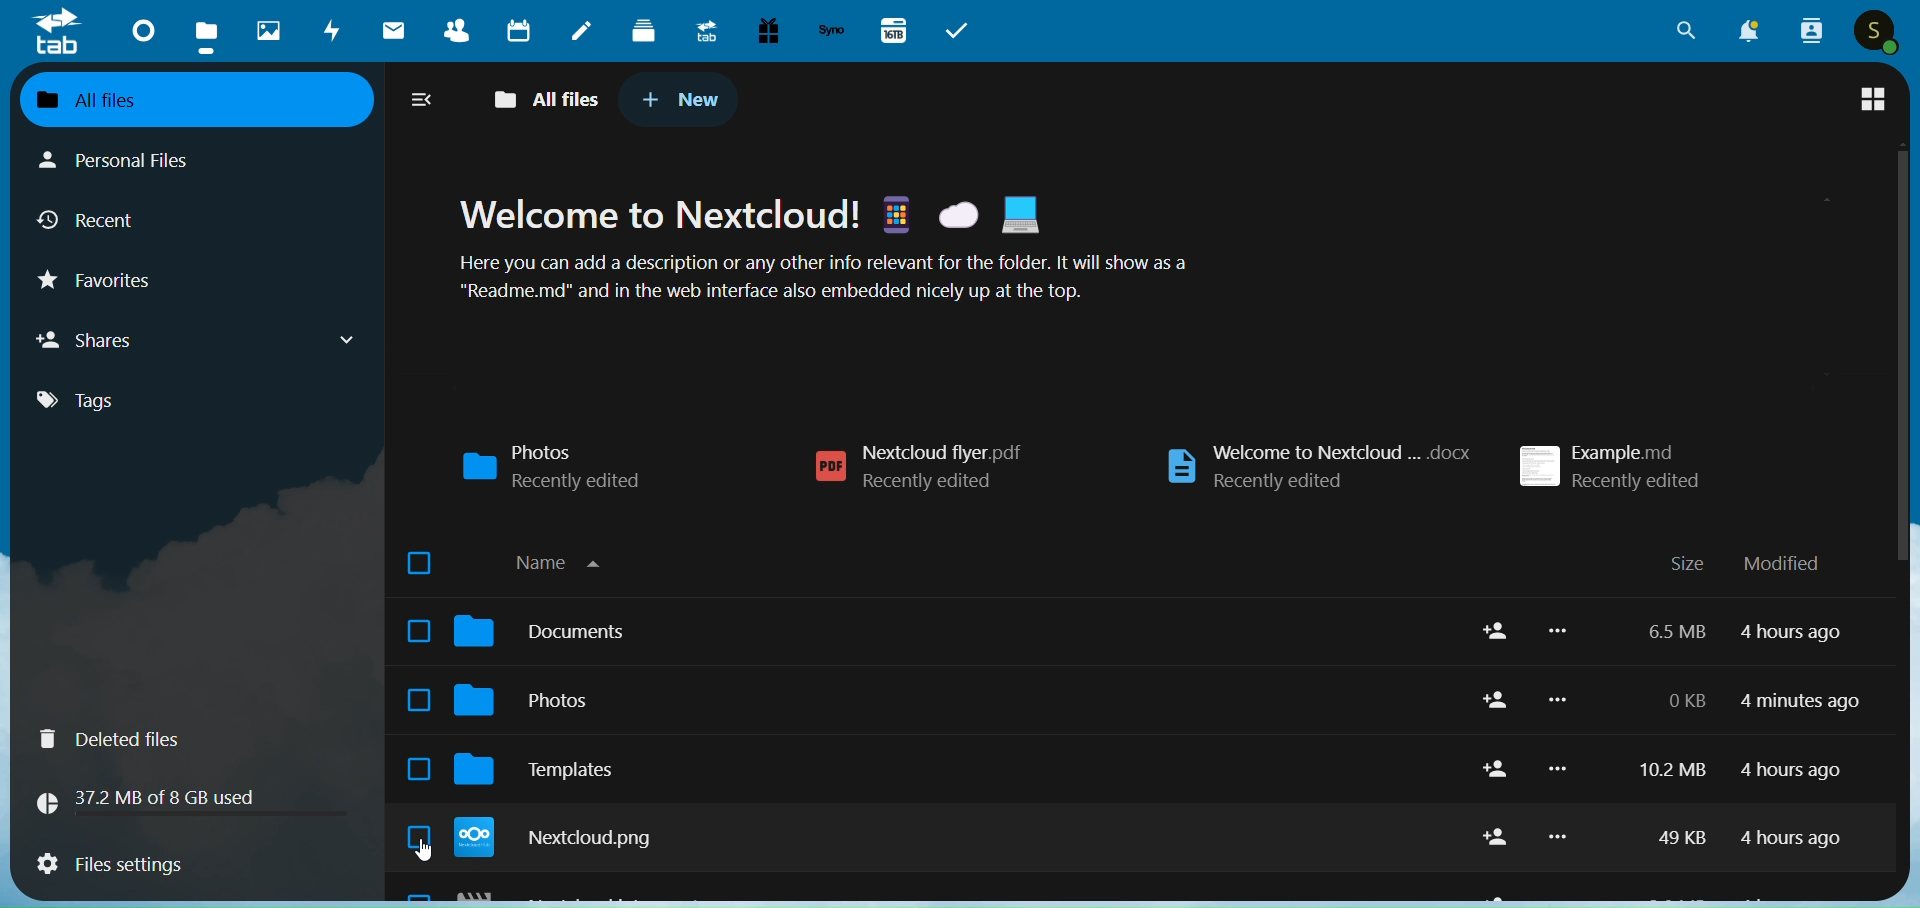  Describe the element at coordinates (1874, 31) in the screenshot. I see `user` at that location.